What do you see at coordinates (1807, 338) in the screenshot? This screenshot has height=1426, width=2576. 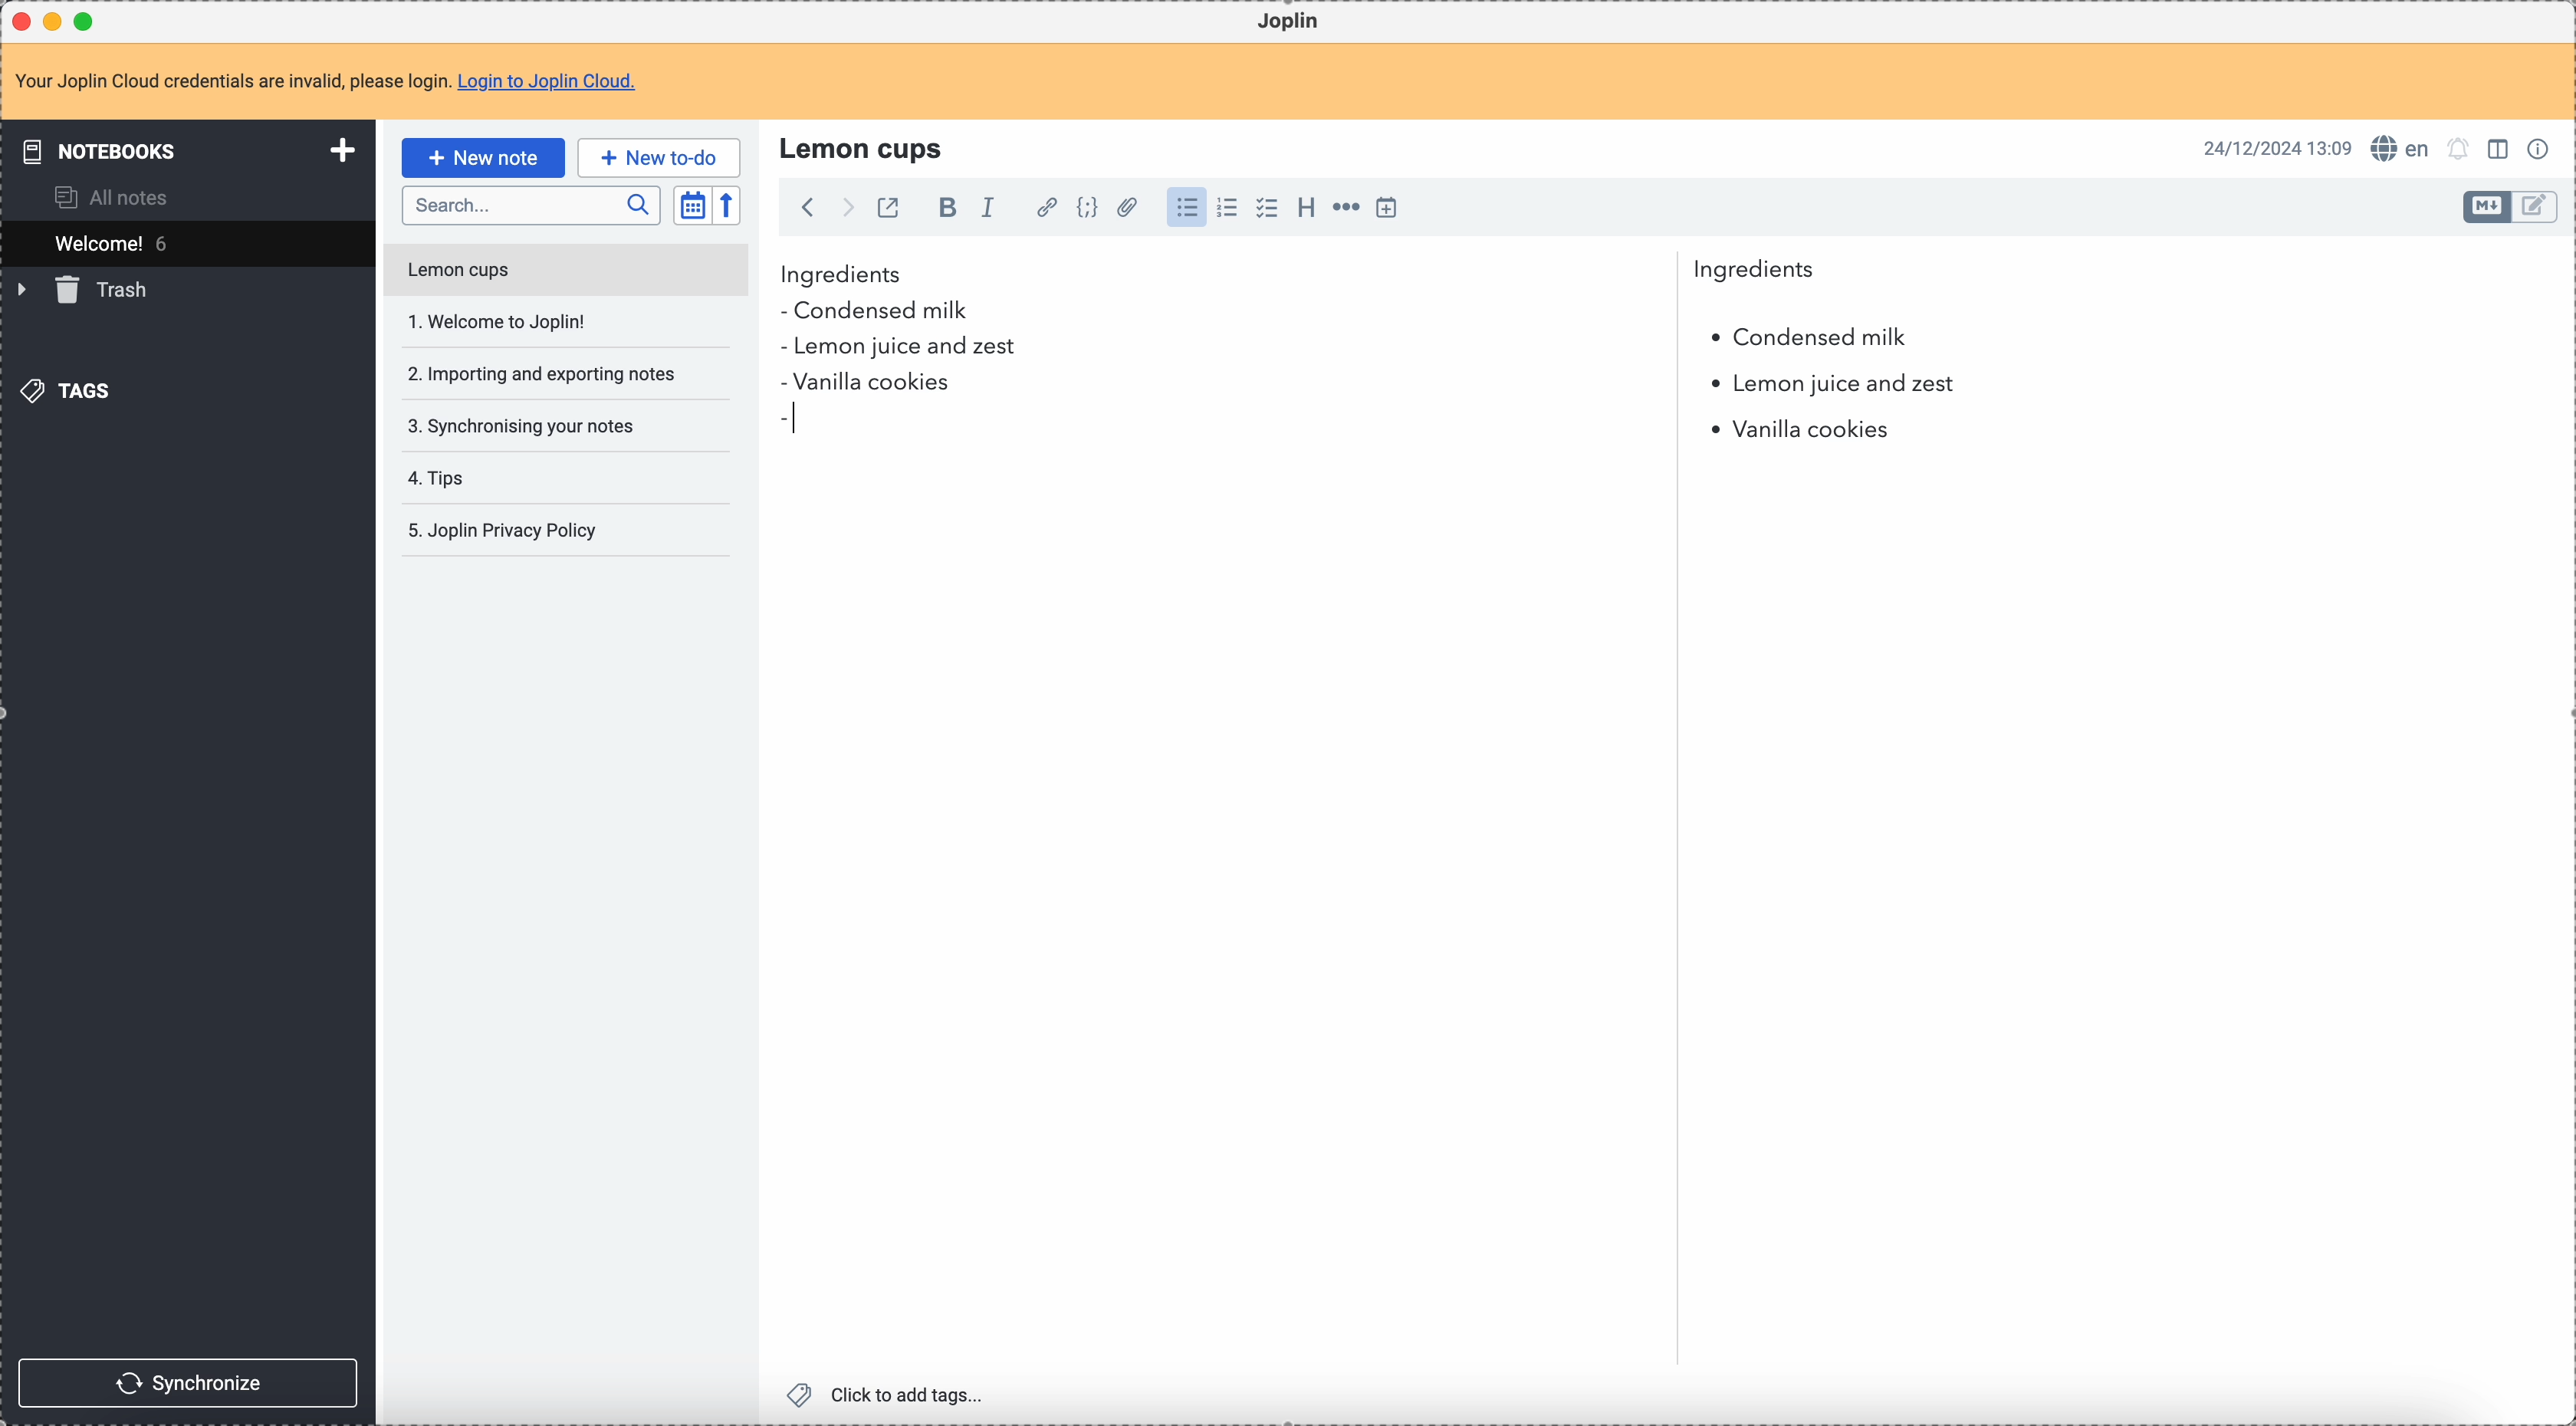 I see `condensed milk` at bounding box center [1807, 338].